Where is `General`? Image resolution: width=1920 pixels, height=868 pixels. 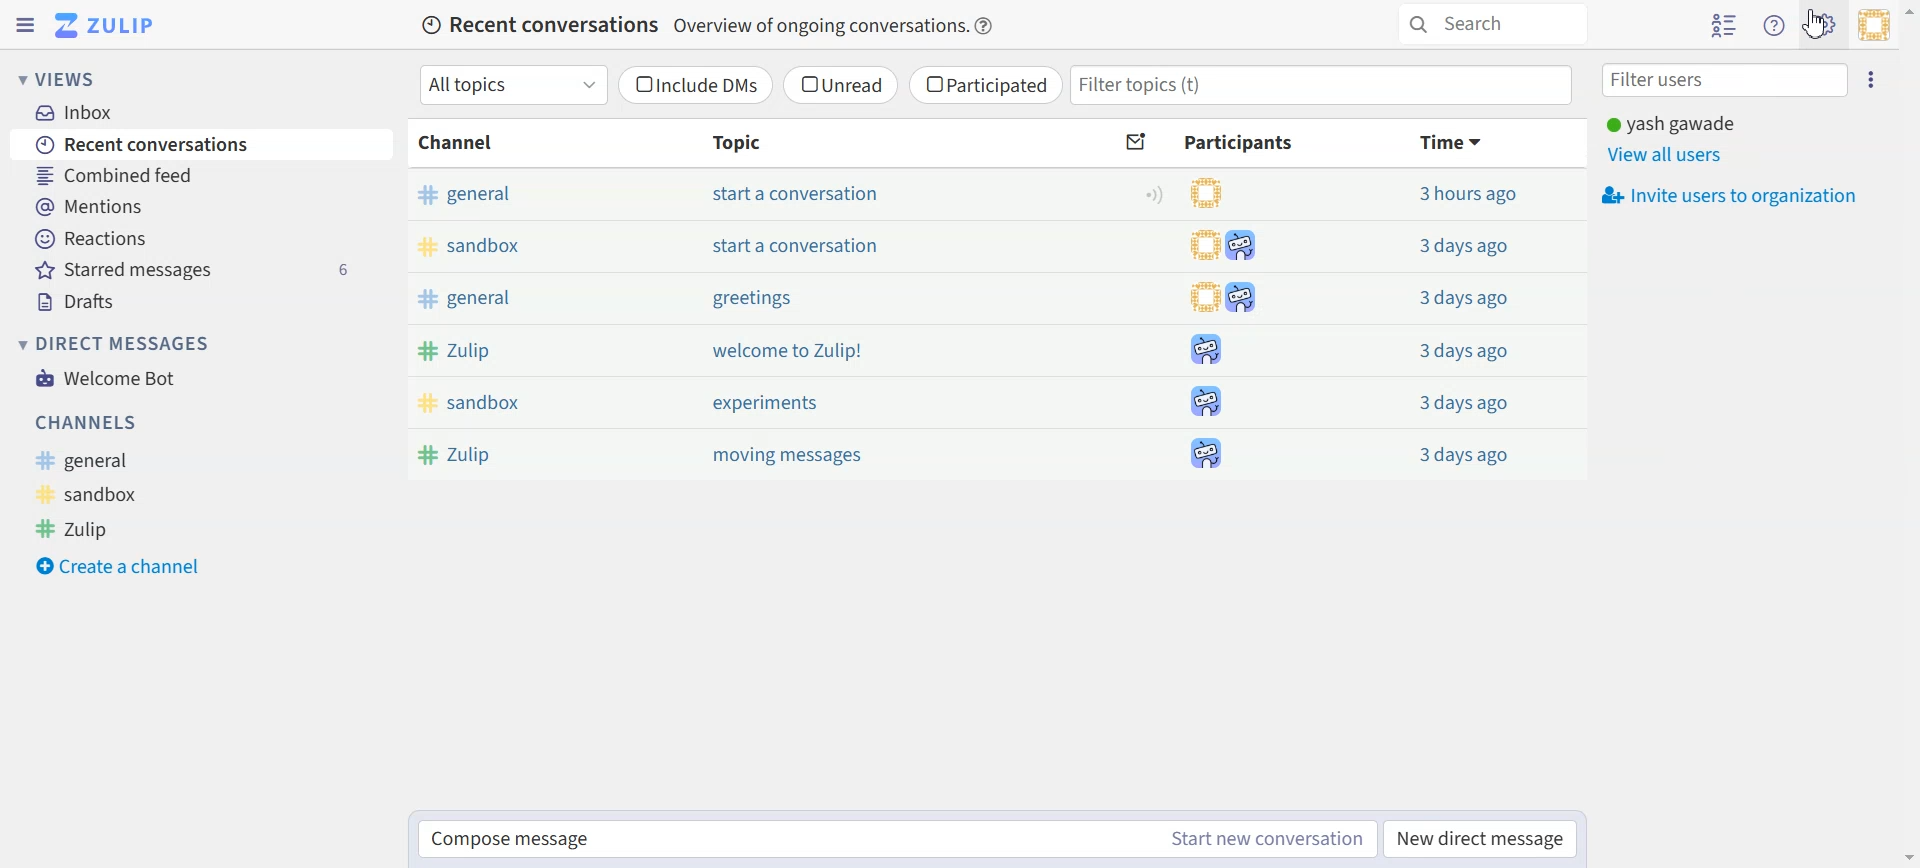 General is located at coordinates (85, 461).